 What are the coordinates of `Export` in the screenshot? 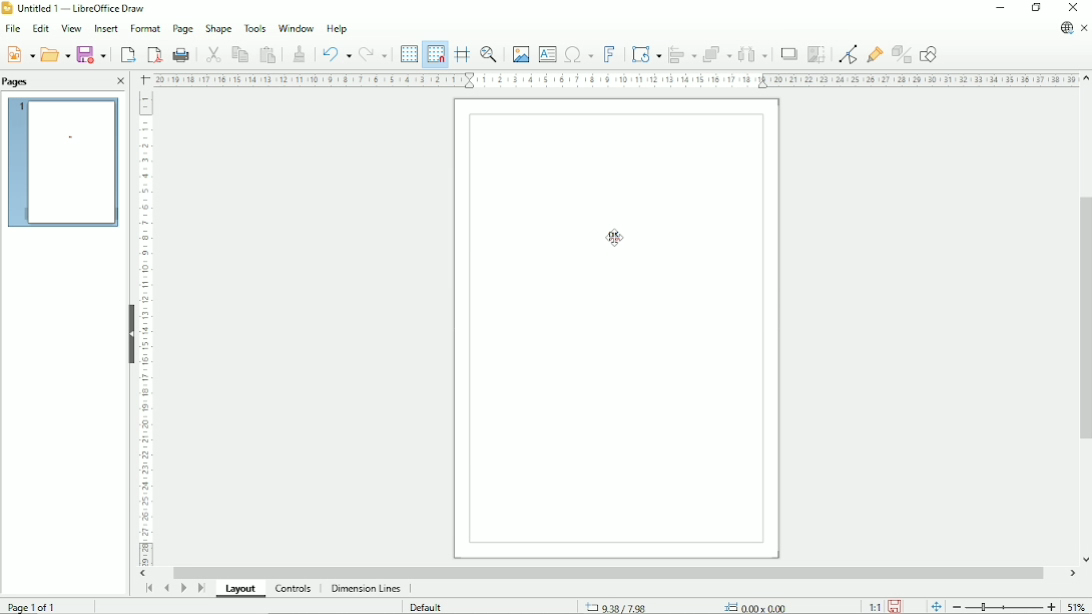 It's located at (127, 55).